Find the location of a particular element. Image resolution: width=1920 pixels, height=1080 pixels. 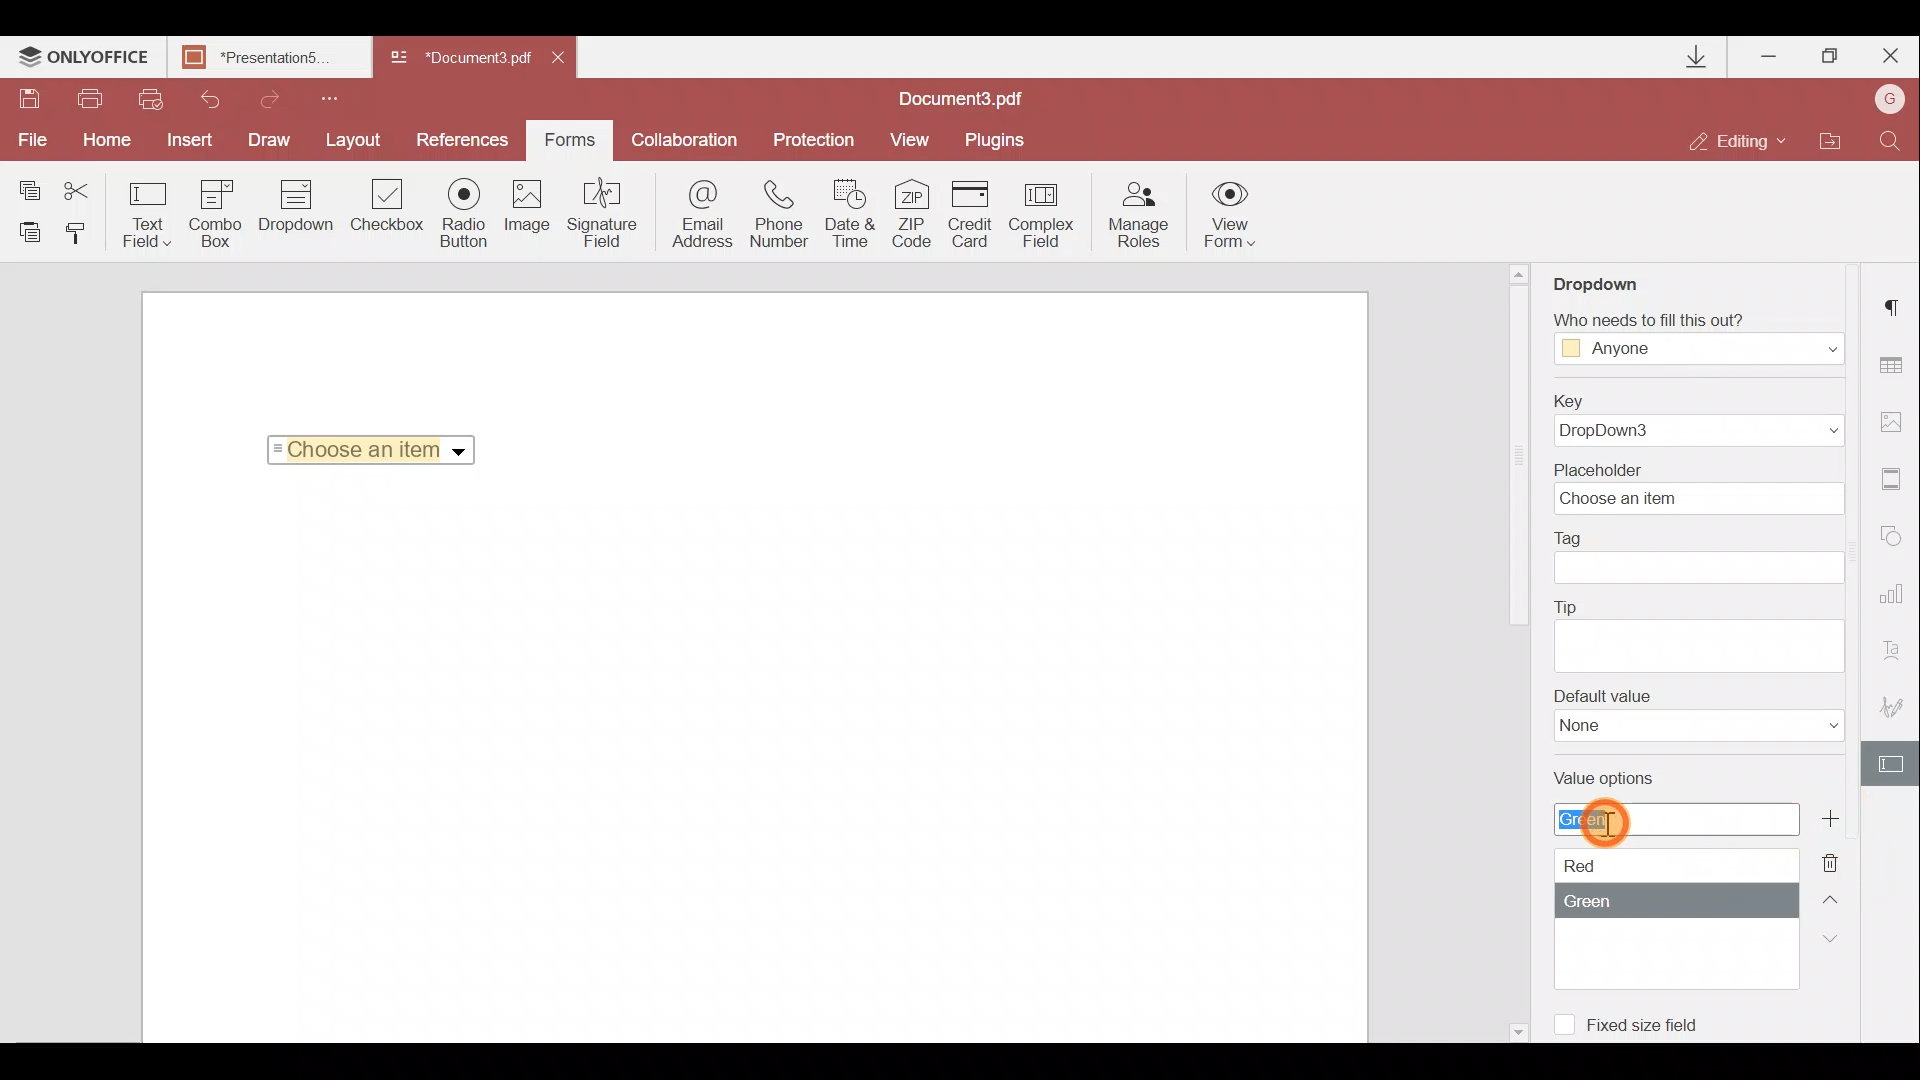

Down is located at coordinates (1826, 938).